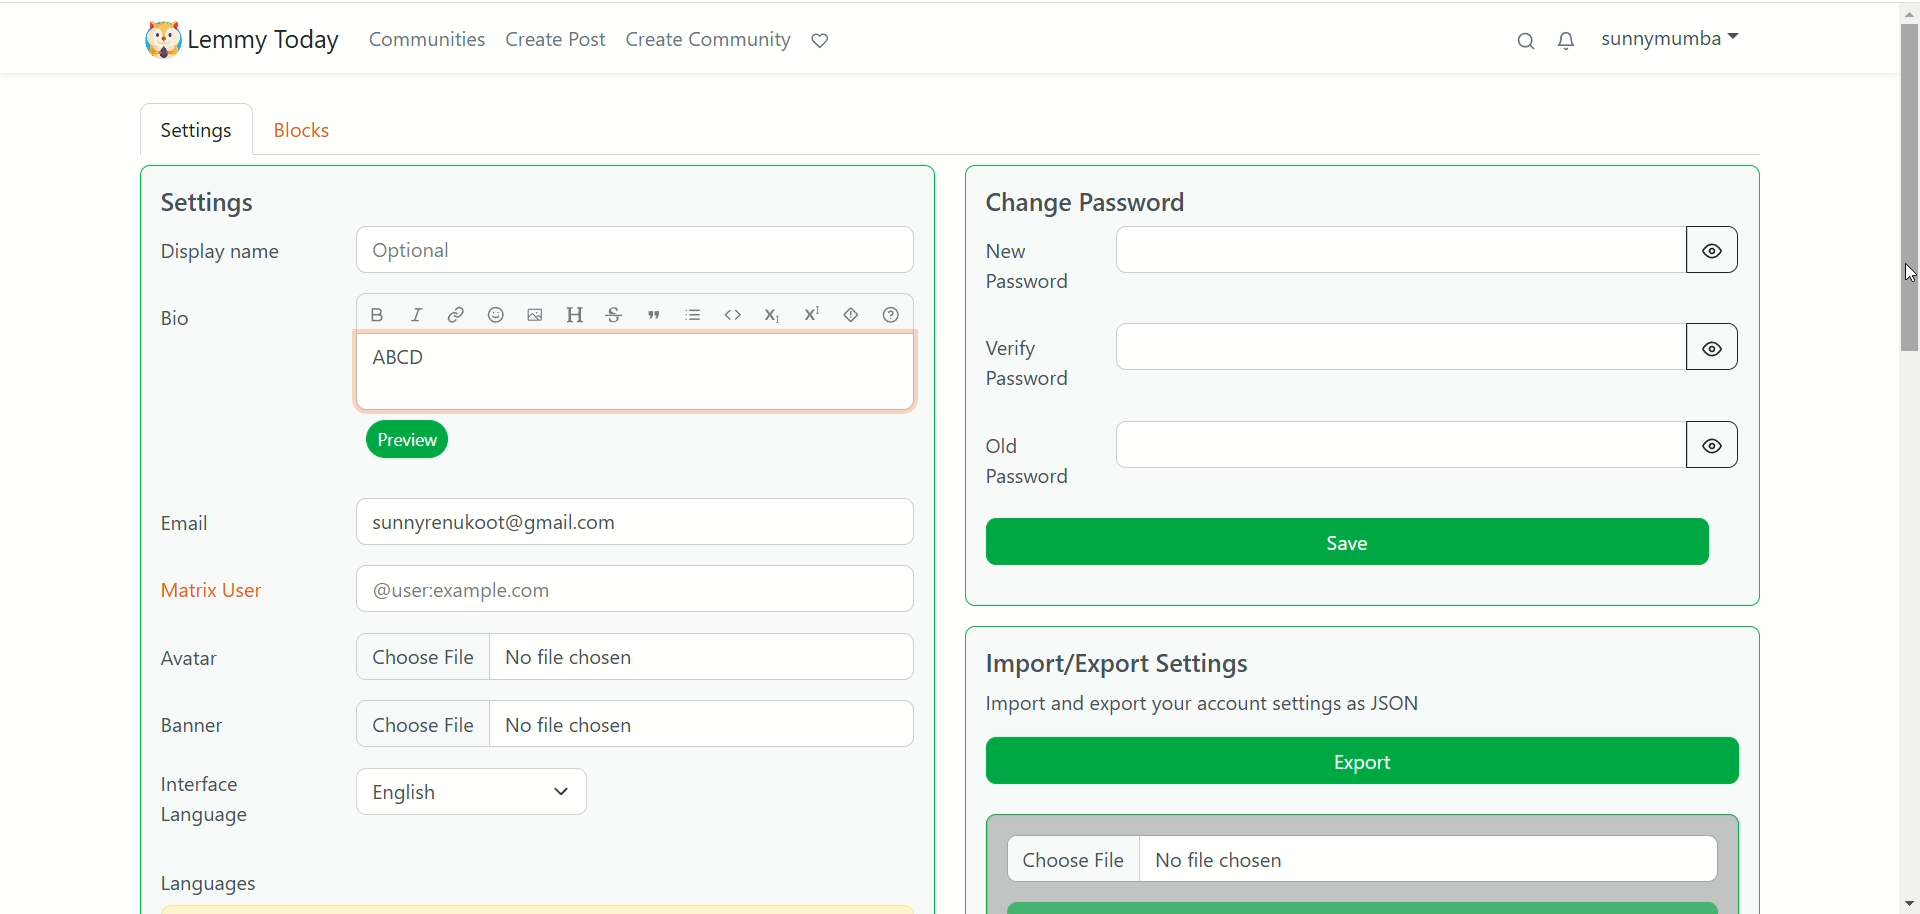  Describe the element at coordinates (379, 313) in the screenshot. I see `bold` at that location.